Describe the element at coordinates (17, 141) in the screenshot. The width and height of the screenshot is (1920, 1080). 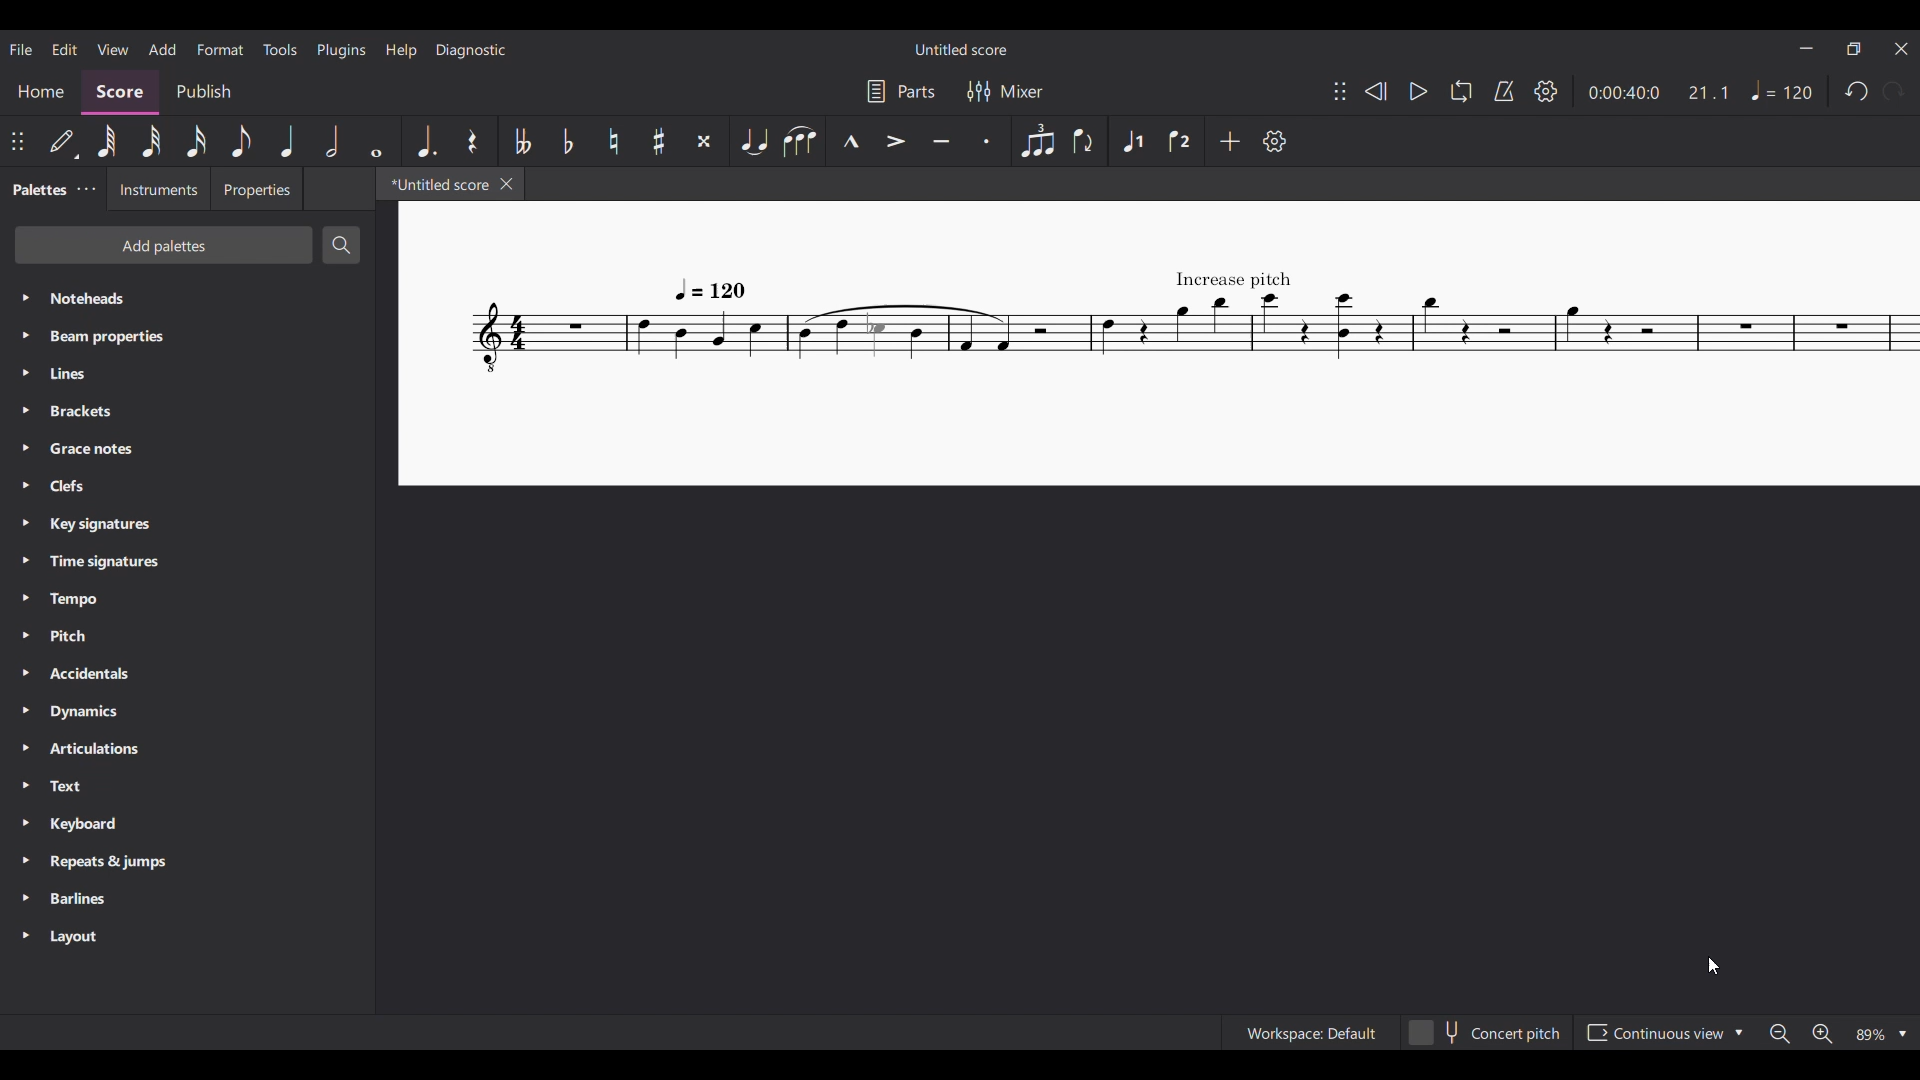
I see `Change position` at that location.